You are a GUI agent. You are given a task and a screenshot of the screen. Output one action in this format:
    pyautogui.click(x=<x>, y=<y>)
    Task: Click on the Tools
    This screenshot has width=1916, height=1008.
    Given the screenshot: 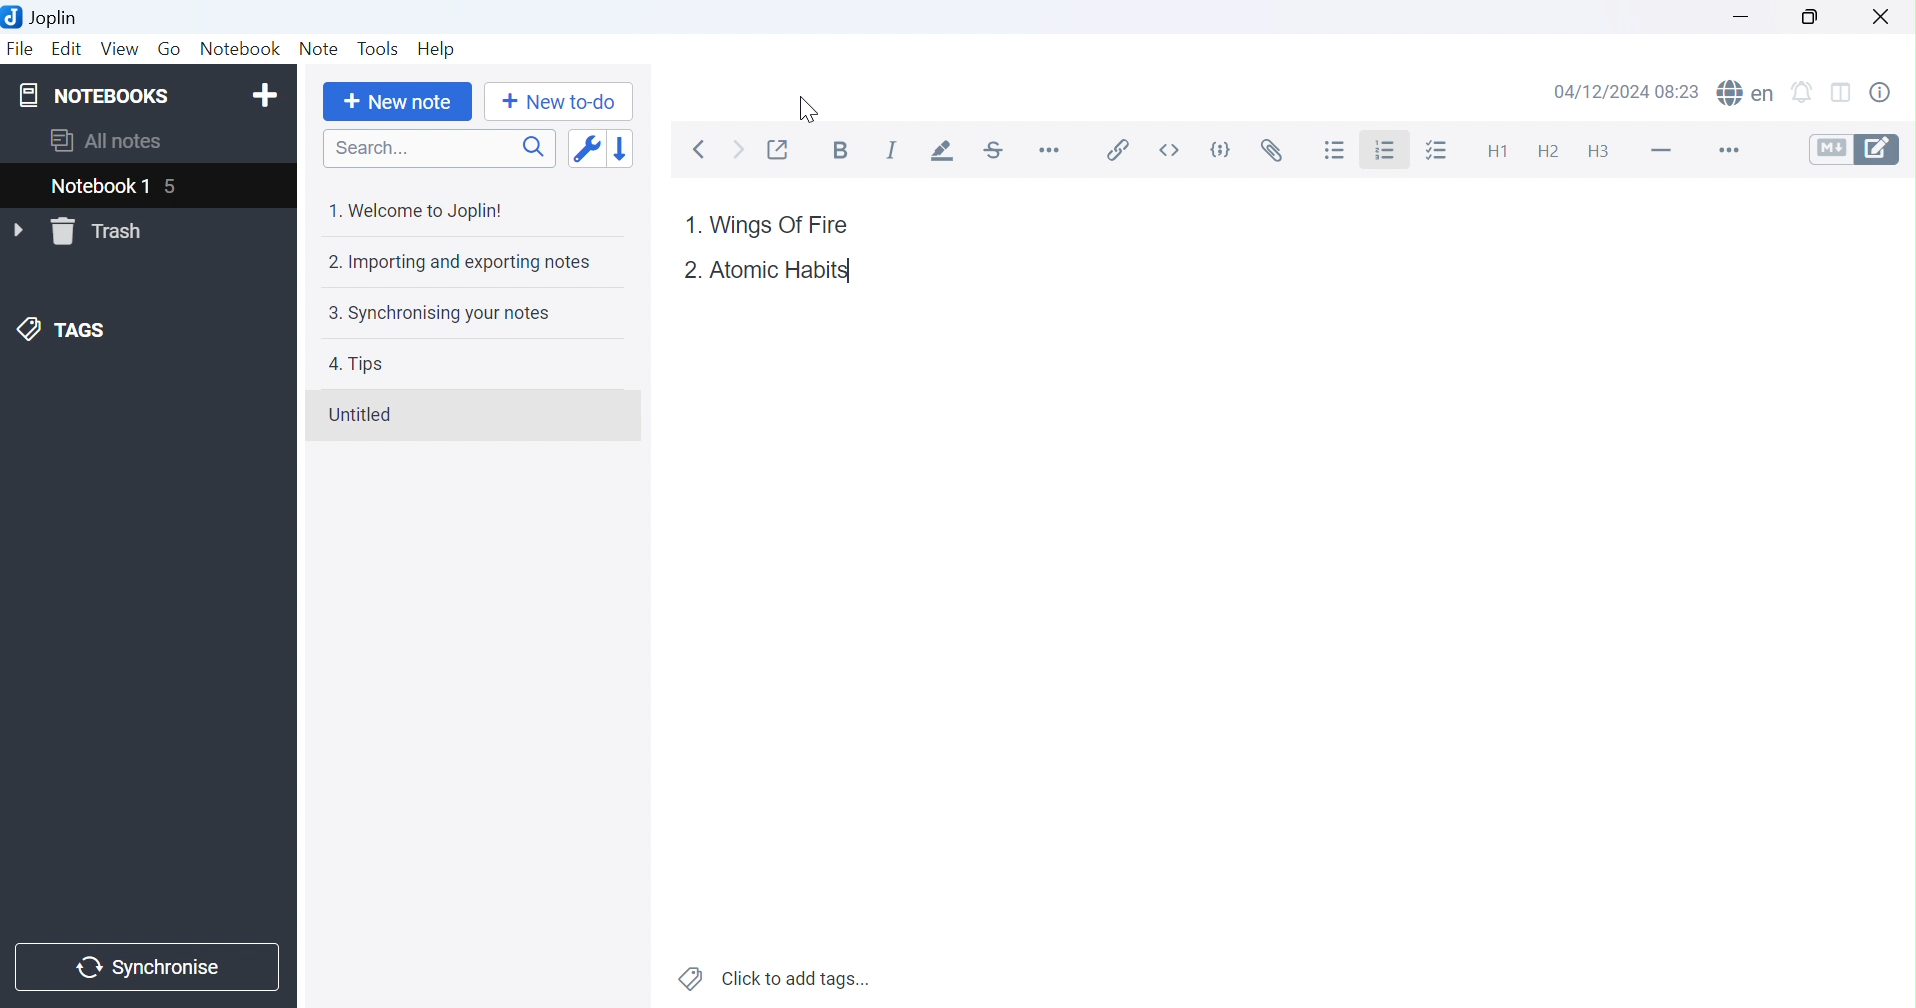 What is the action you would take?
    pyautogui.click(x=377, y=48)
    